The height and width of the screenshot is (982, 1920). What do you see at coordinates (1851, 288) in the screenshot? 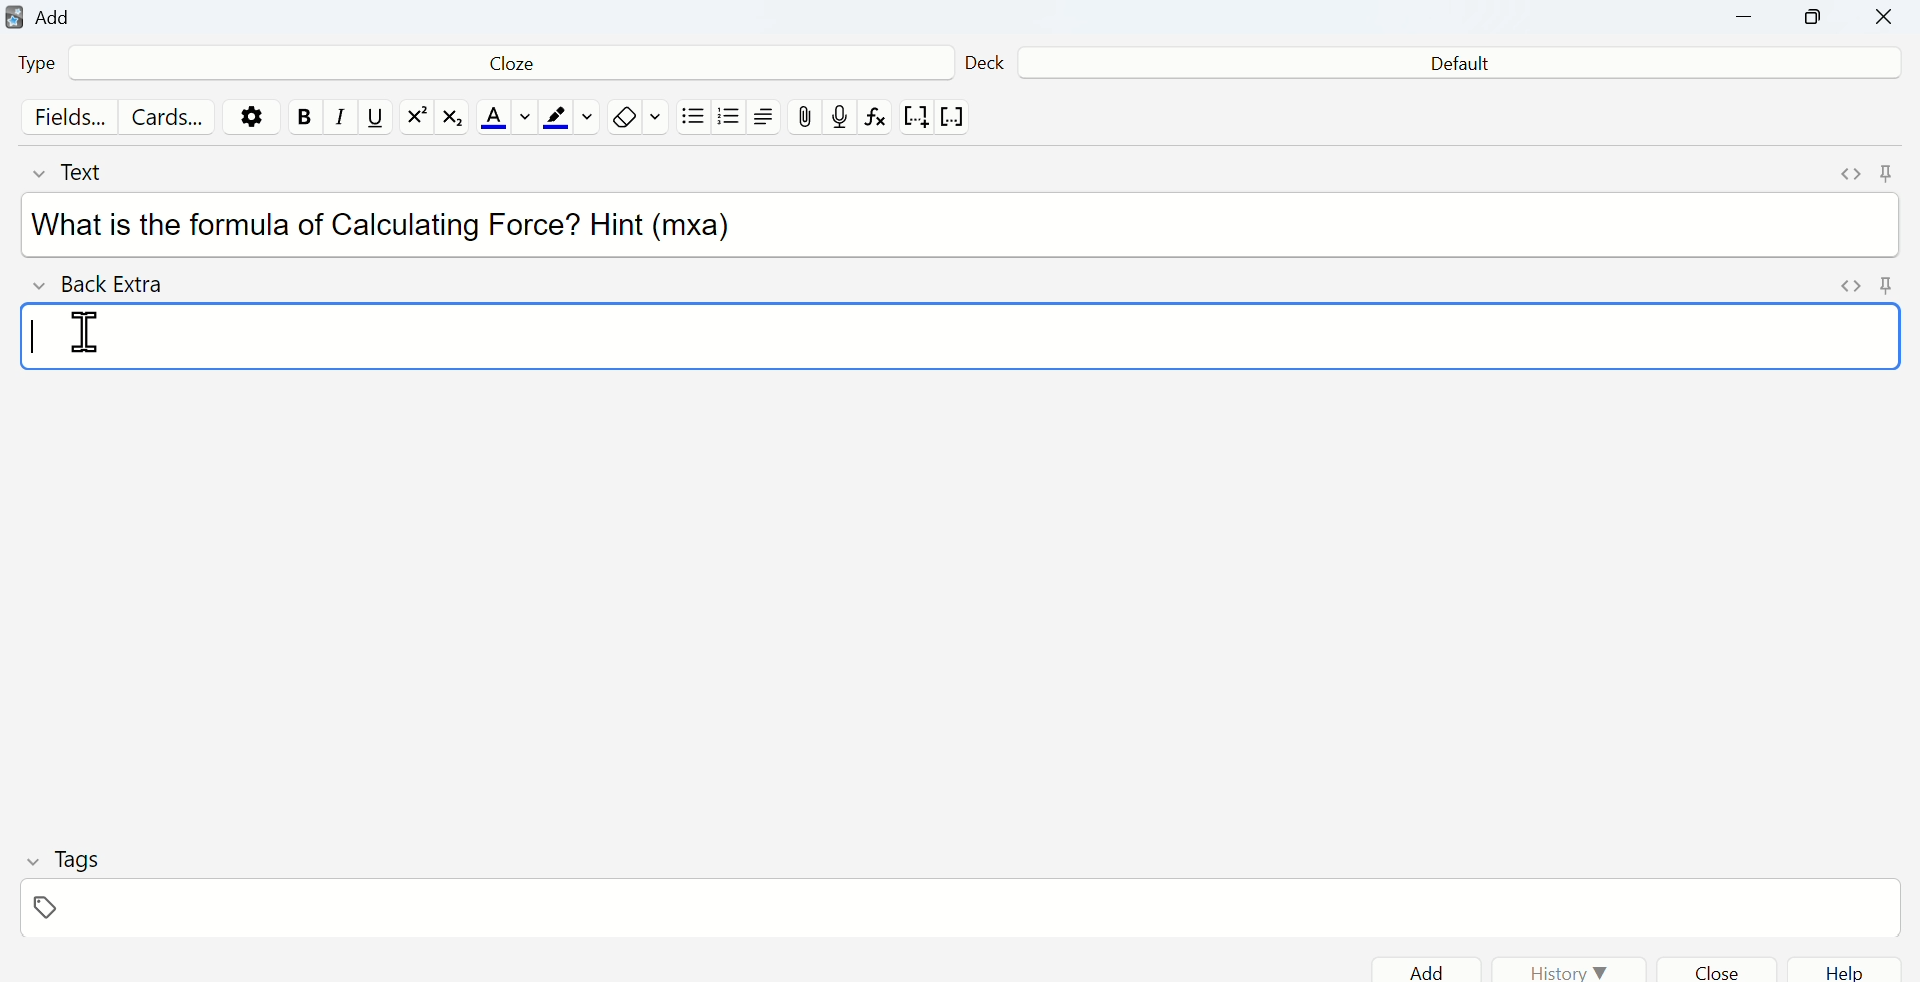
I see `Expand` at bounding box center [1851, 288].